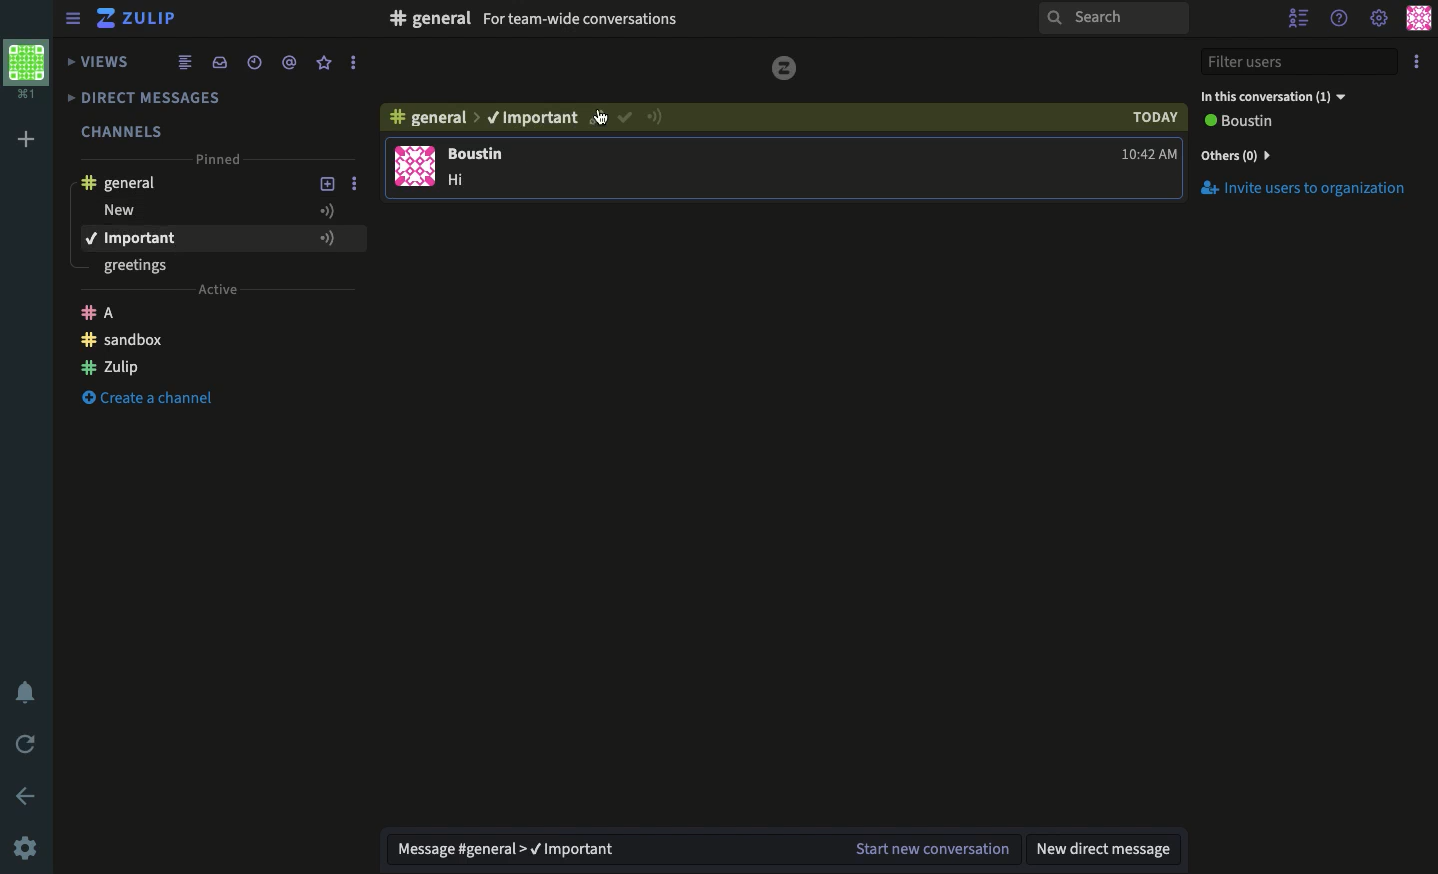 Image resolution: width=1438 pixels, height=874 pixels. I want to click on More Options, so click(357, 65).